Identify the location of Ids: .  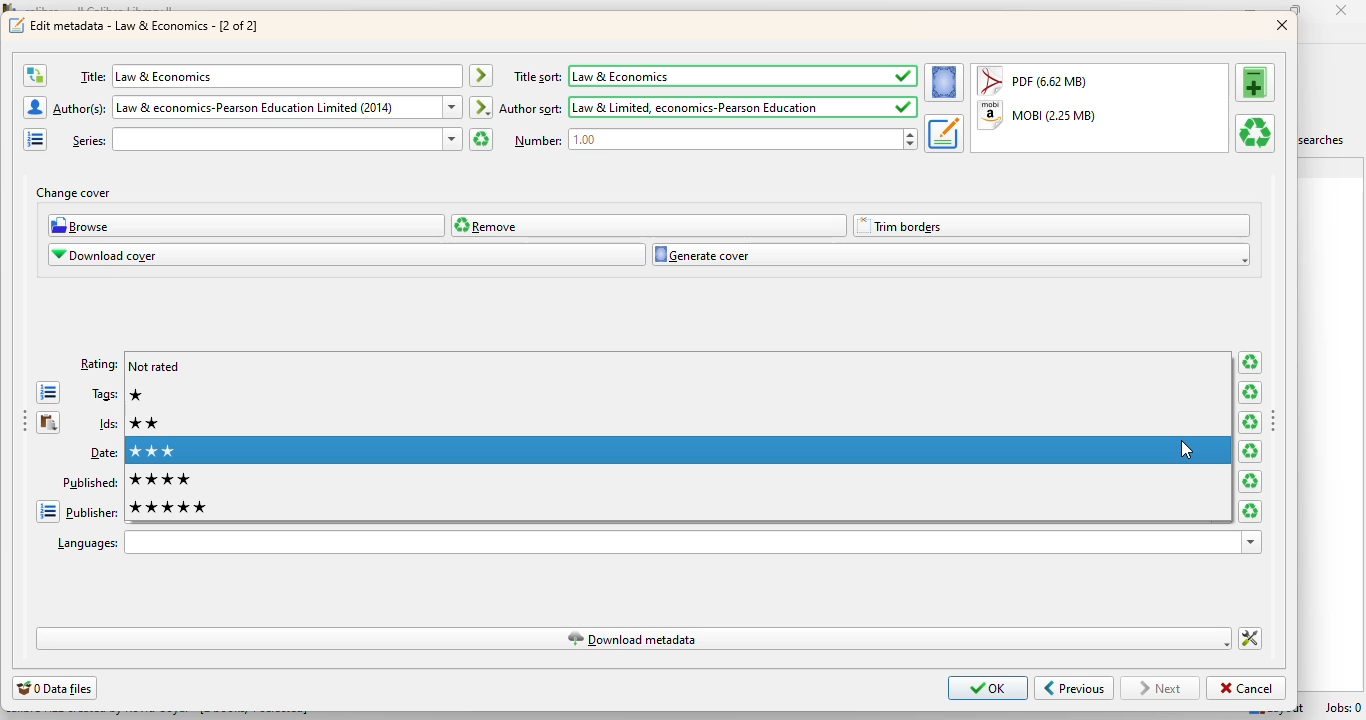
(107, 423).